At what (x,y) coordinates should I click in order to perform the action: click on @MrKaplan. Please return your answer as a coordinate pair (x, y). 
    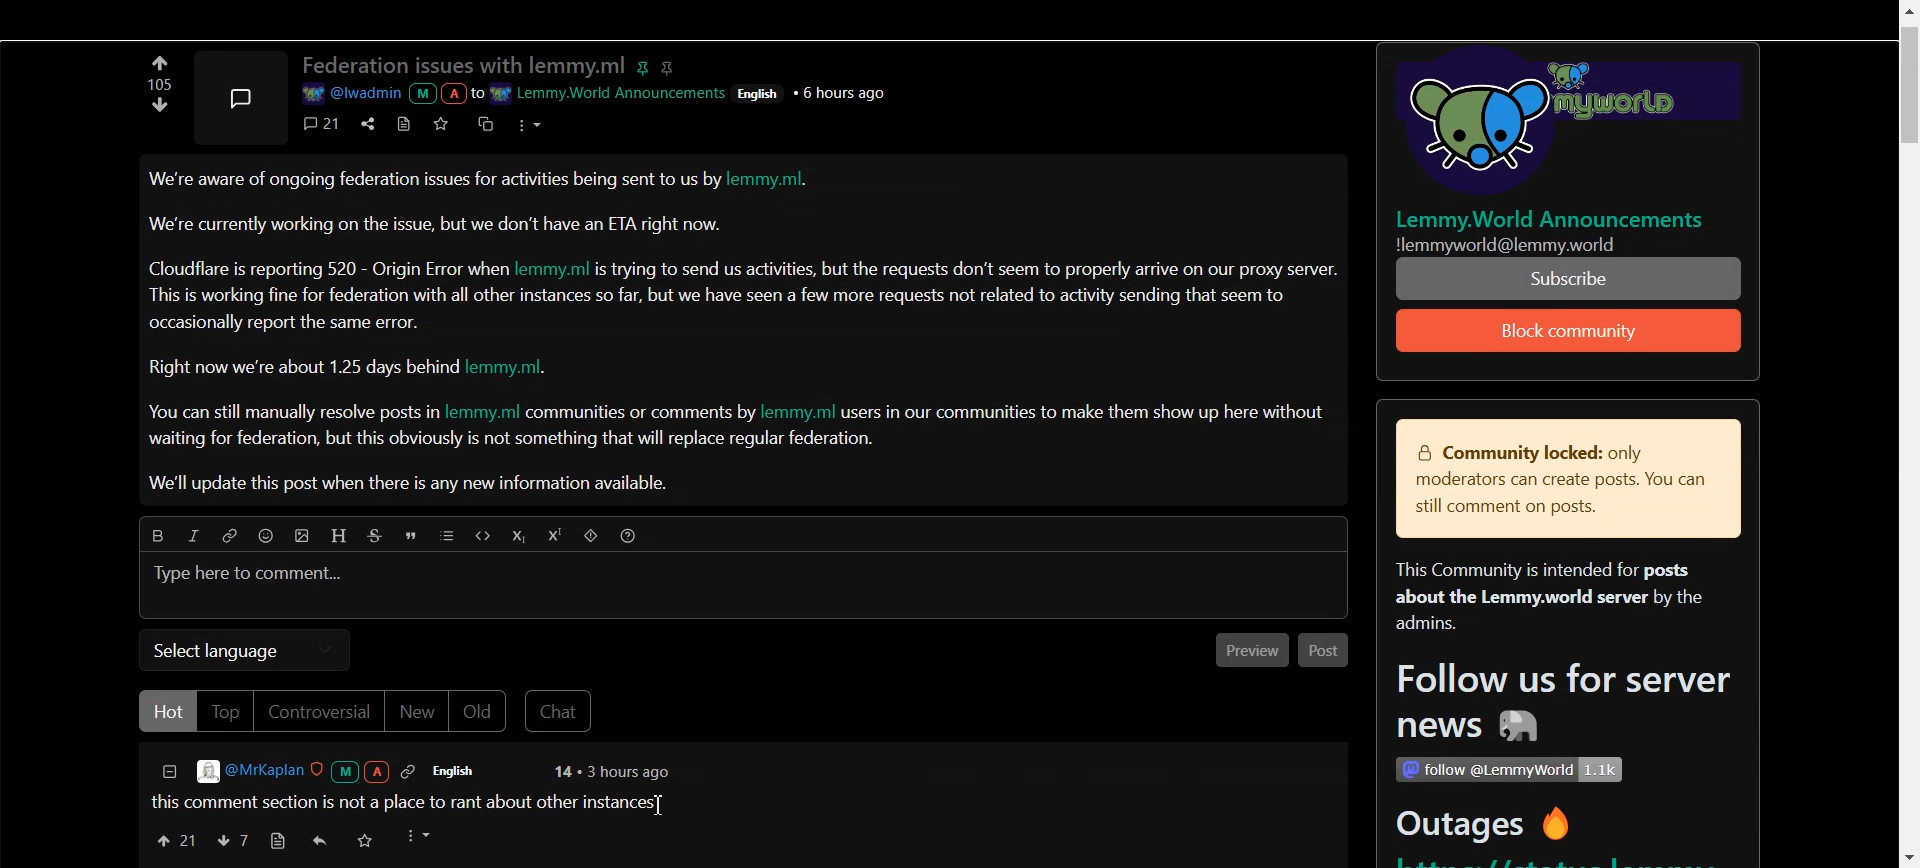
    Looking at the image, I should click on (308, 771).